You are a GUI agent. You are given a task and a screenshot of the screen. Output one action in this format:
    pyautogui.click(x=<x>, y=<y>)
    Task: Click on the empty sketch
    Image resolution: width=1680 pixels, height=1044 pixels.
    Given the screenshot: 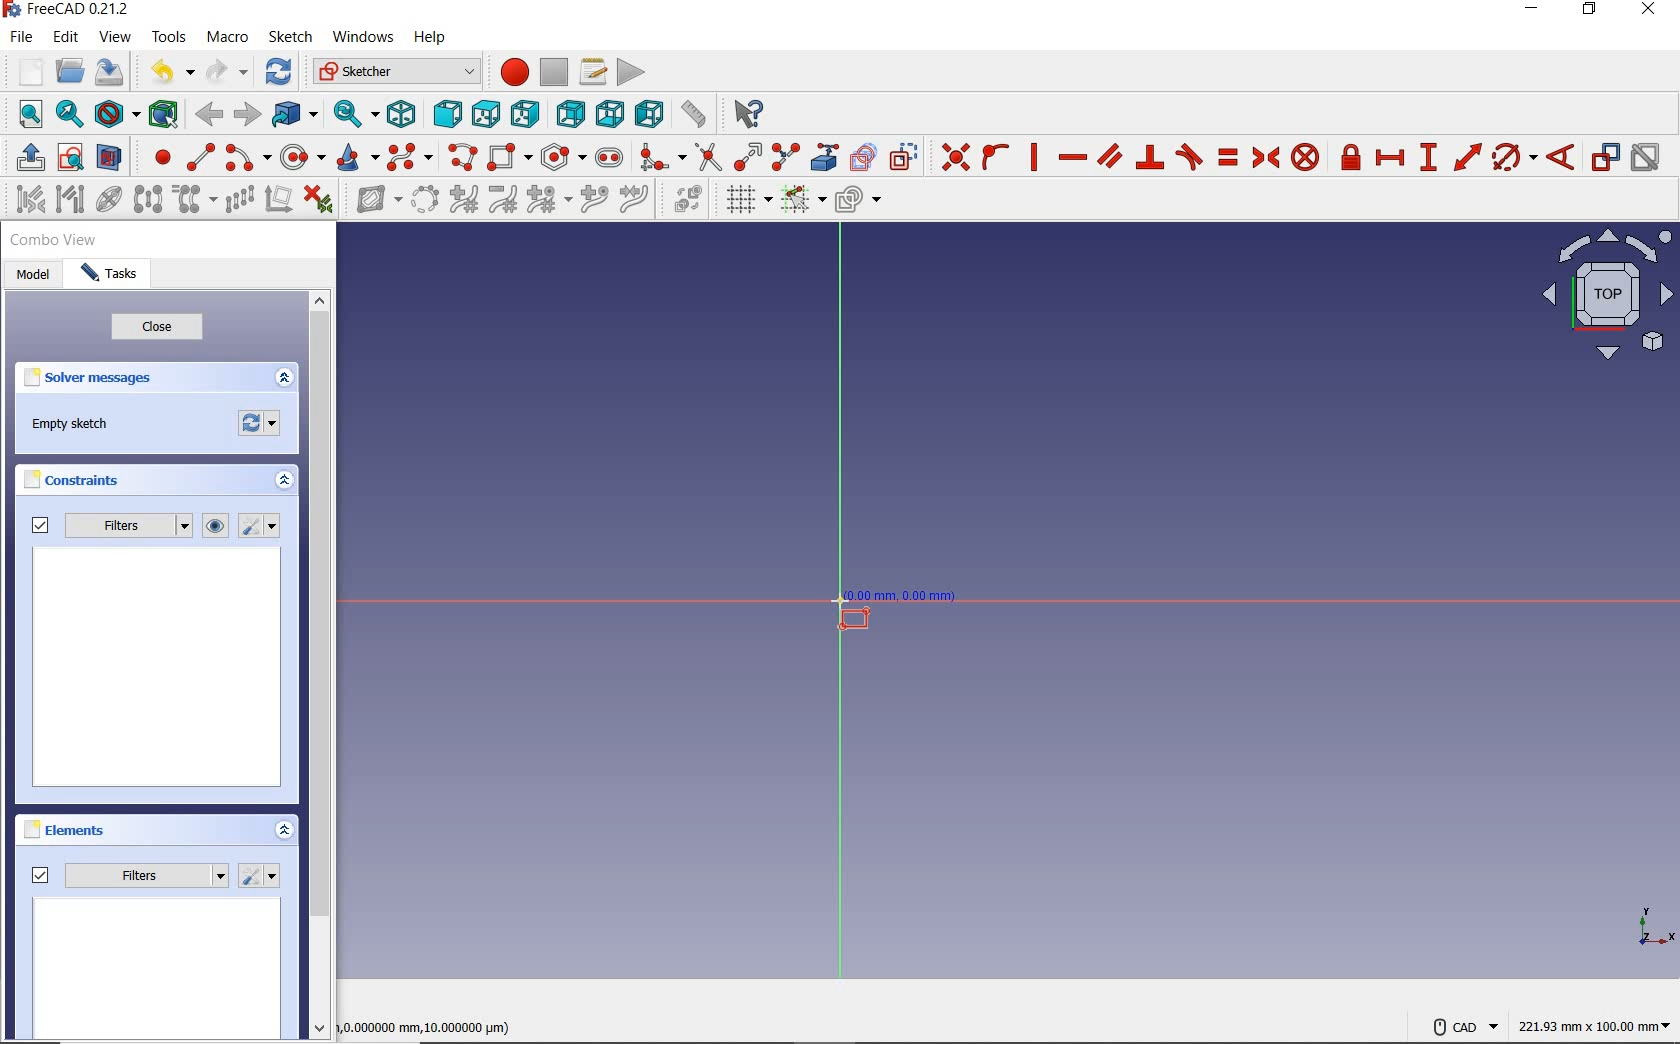 What is the action you would take?
    pyautogui.click(x=75, y=426)
    